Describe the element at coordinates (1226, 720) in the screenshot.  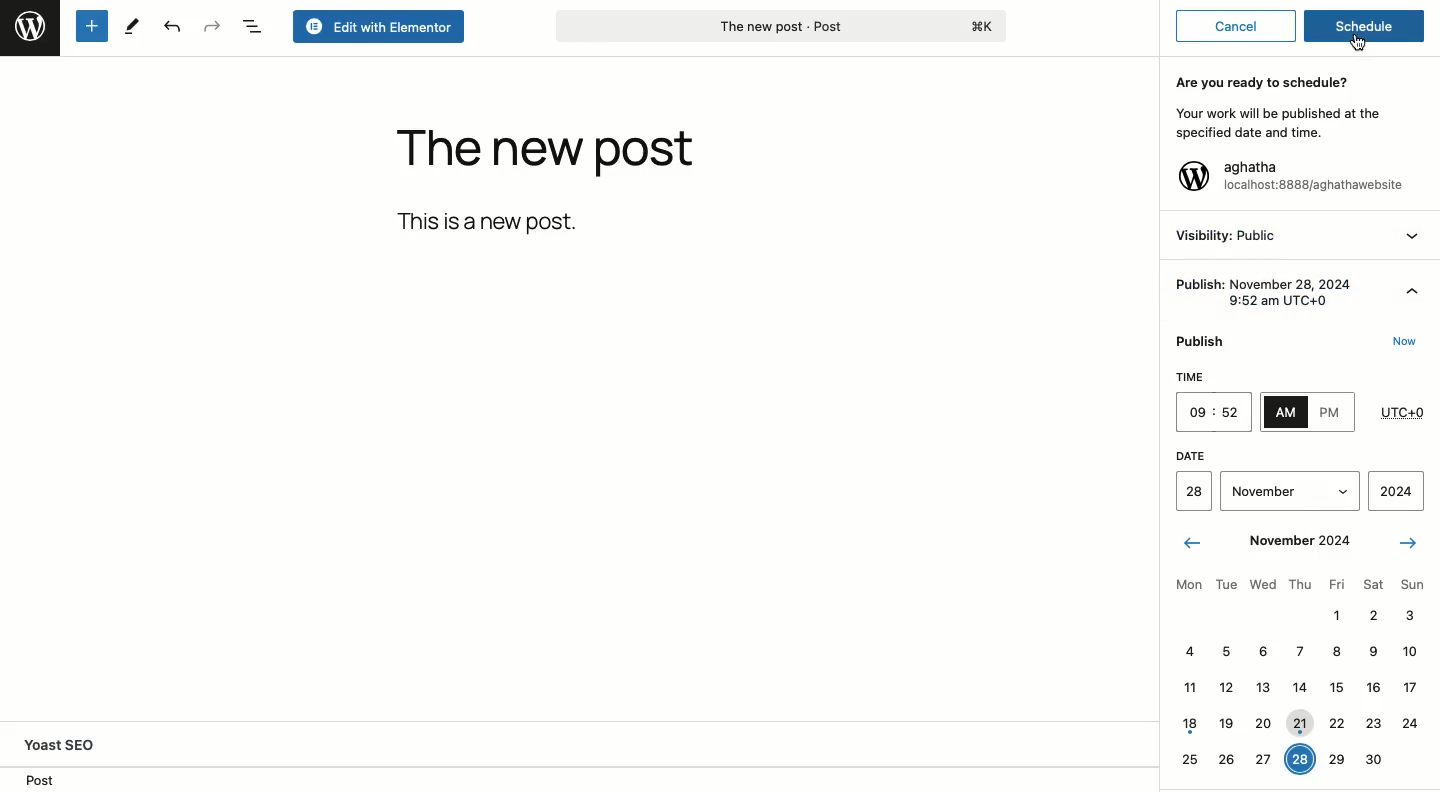
I see `19` at that location.